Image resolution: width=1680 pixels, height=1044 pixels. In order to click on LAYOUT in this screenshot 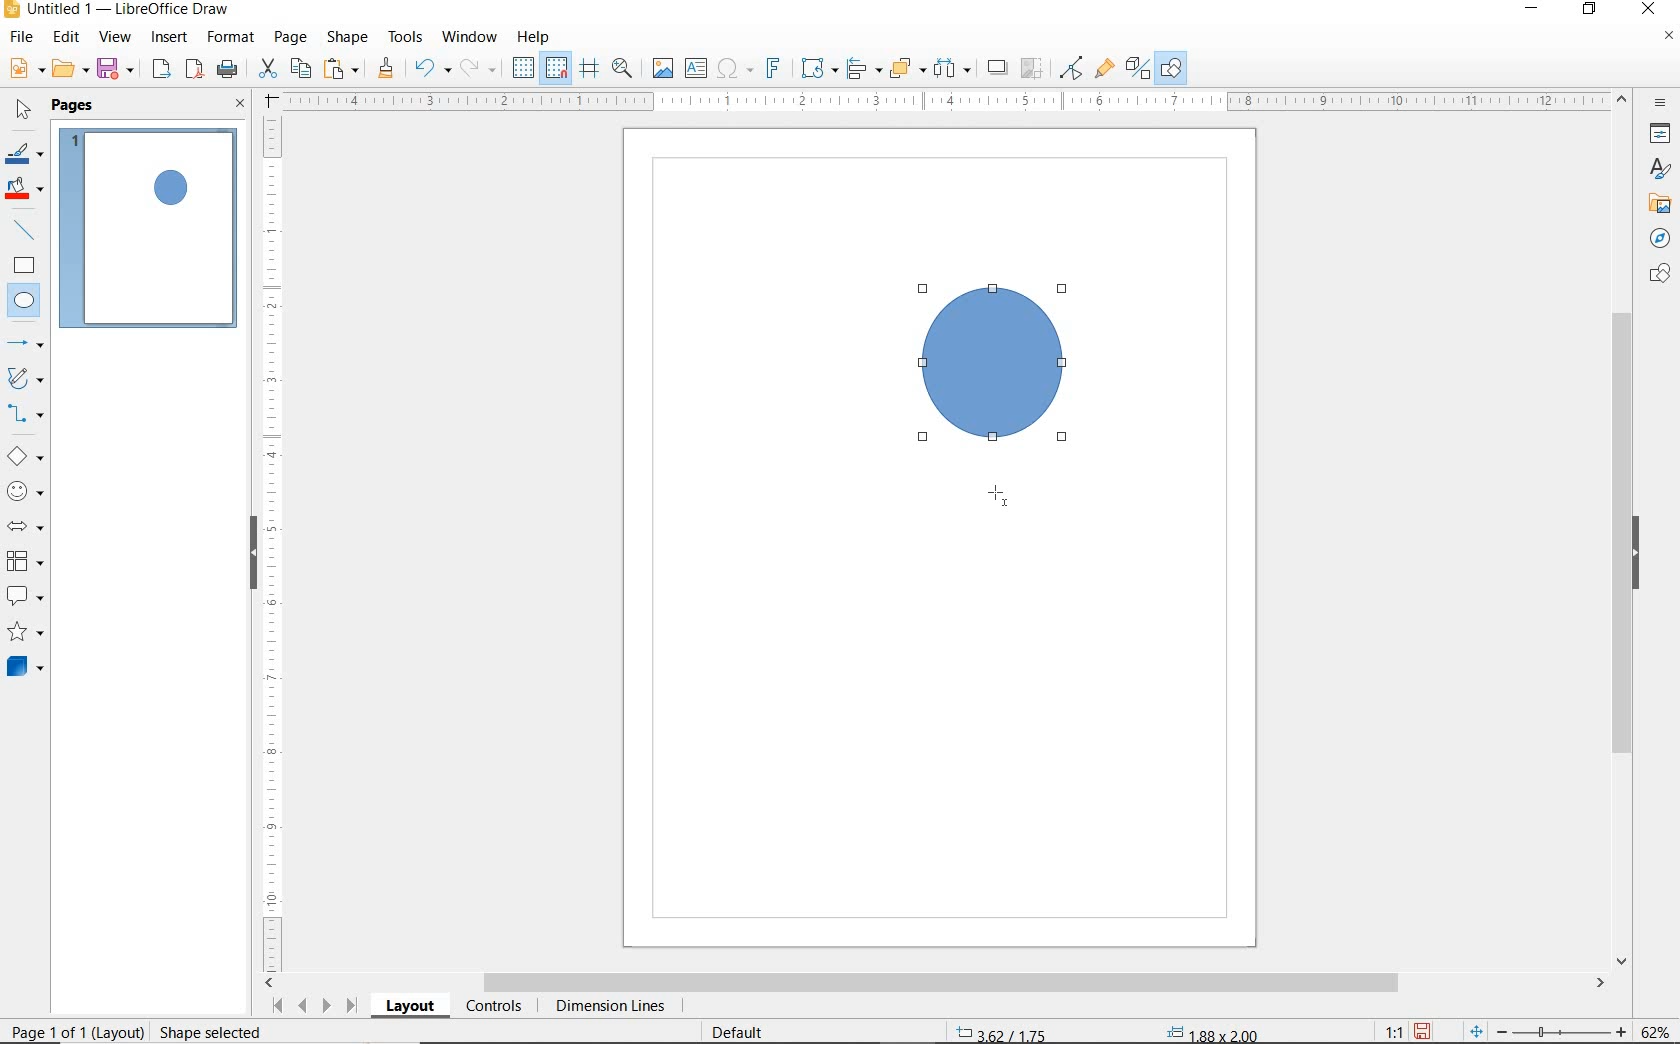, I will do `click(409, 1009)`.